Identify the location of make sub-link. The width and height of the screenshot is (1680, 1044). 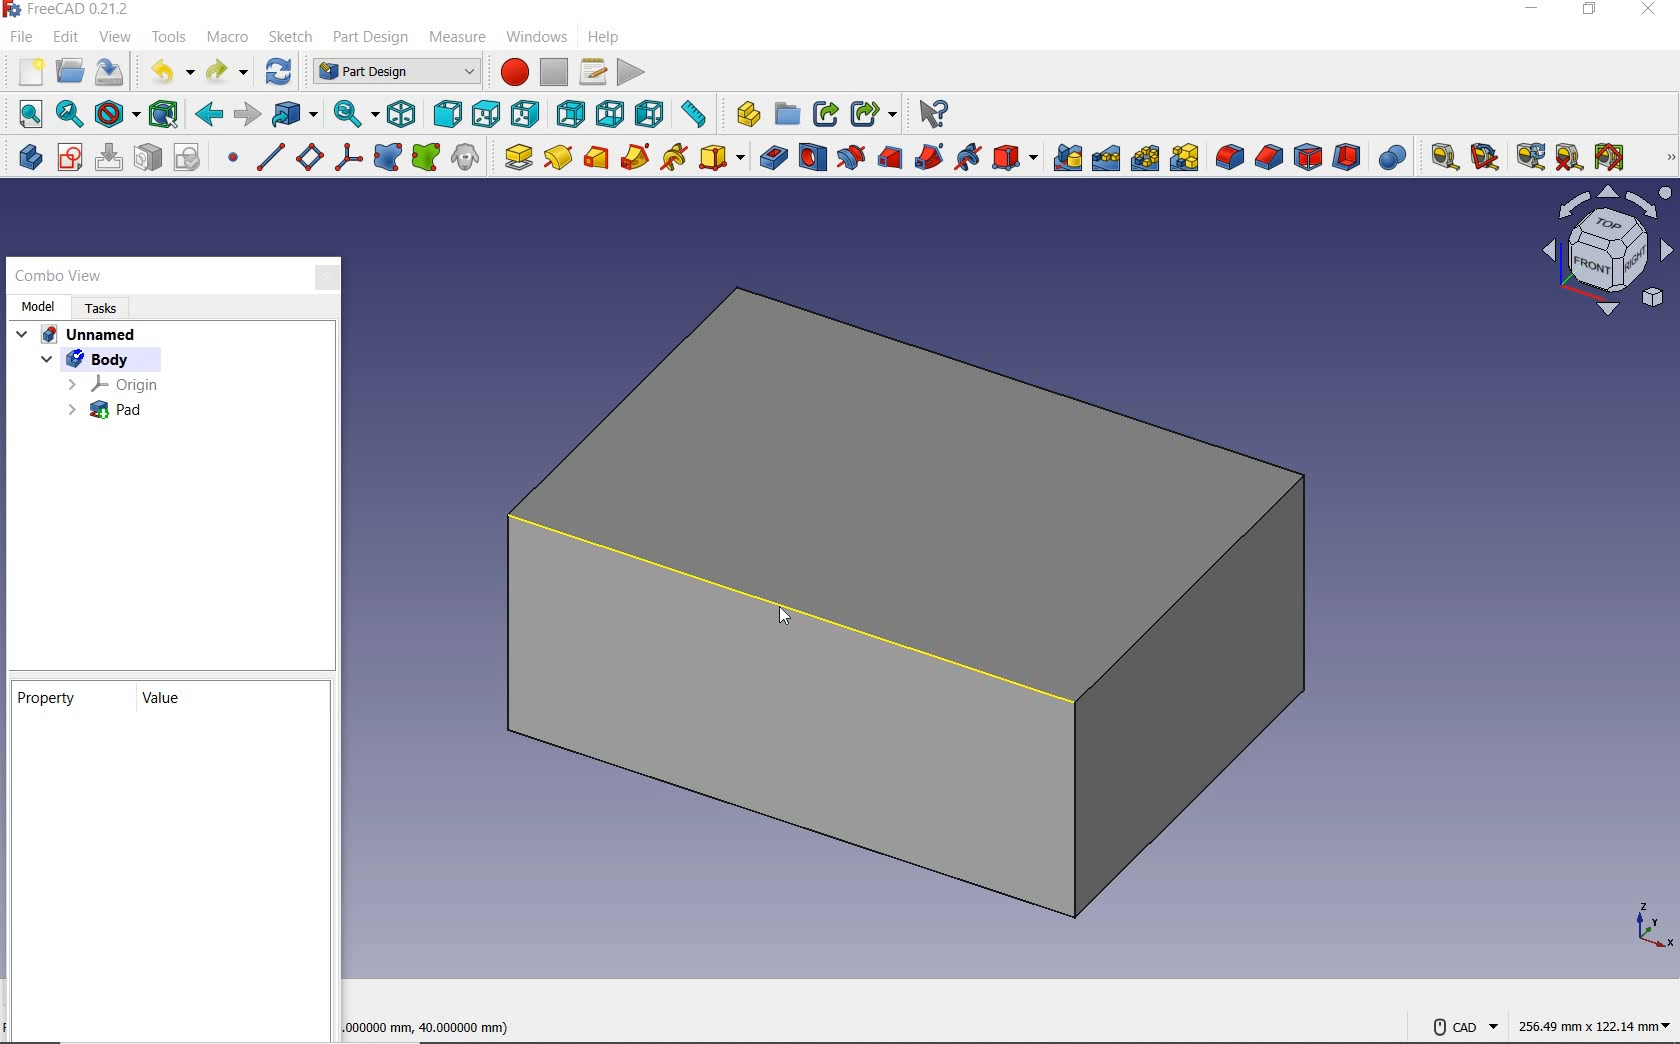
(874, 112).